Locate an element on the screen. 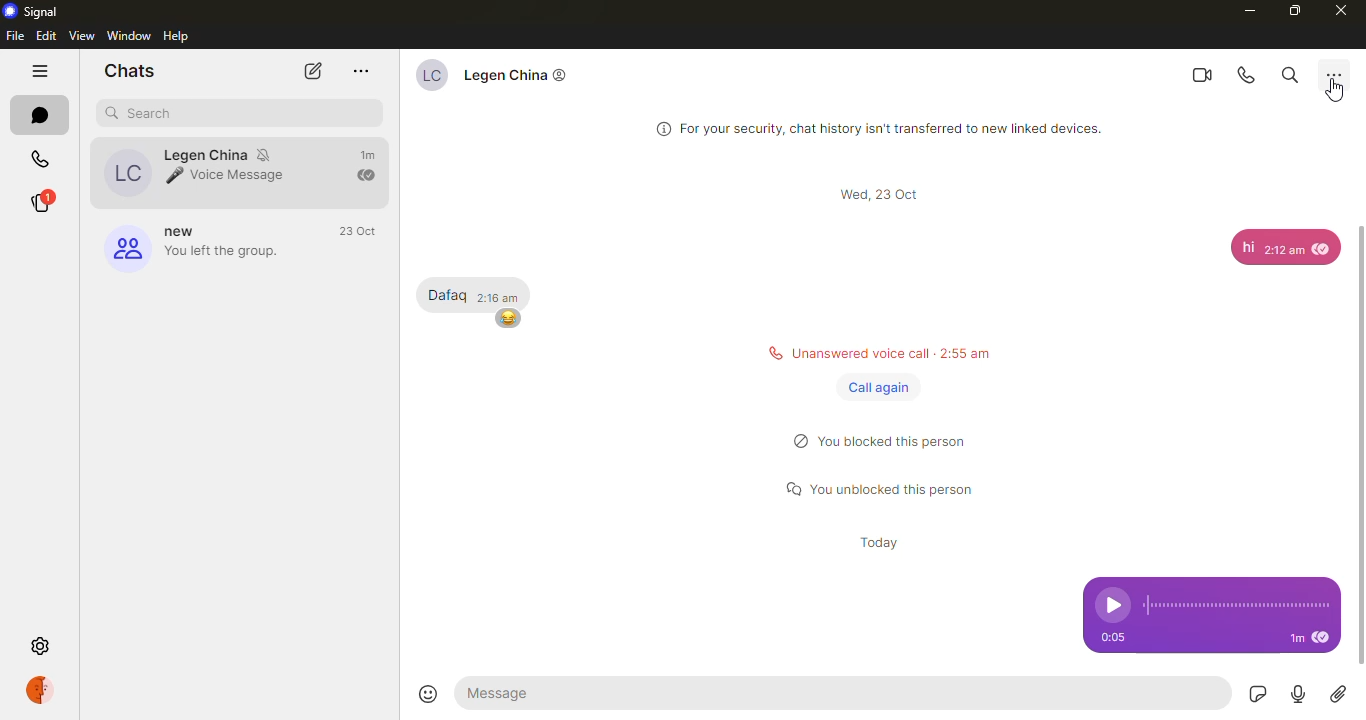 Image resolution: width=1366 pixels, height=720 pixels. seen is located at coordinates (1322, 249).